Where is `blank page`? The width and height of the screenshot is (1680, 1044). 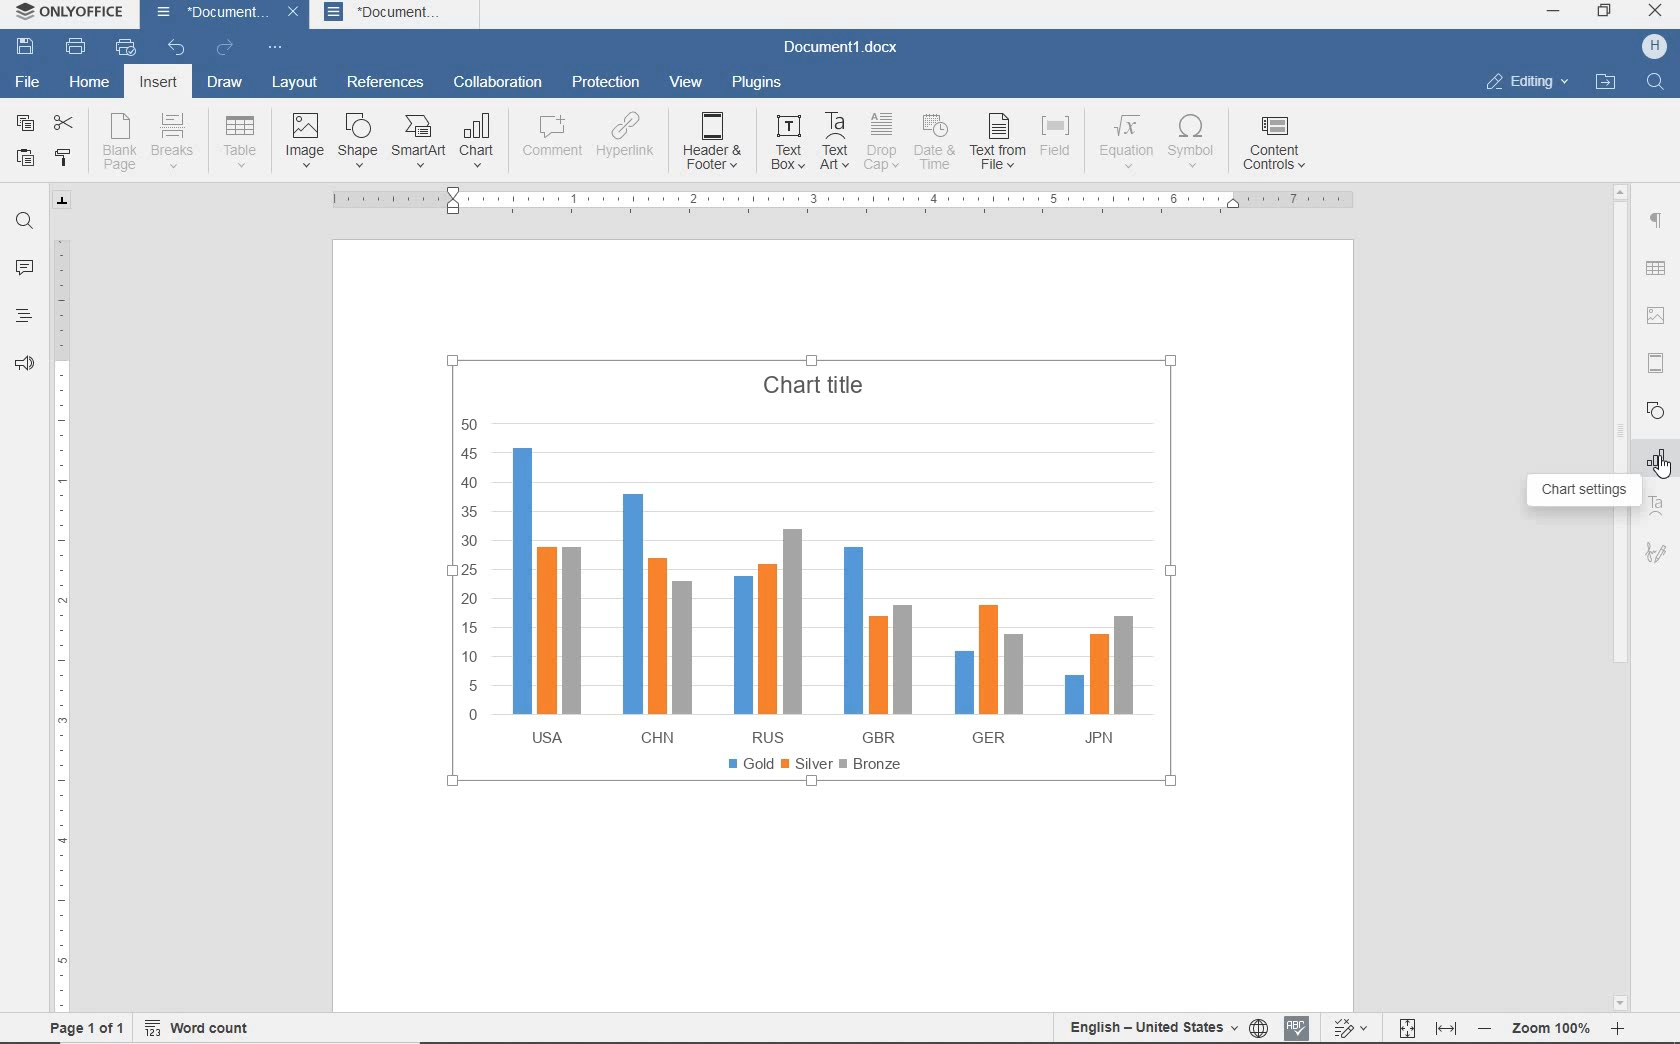 blank page is located at coordinates (119, 142).